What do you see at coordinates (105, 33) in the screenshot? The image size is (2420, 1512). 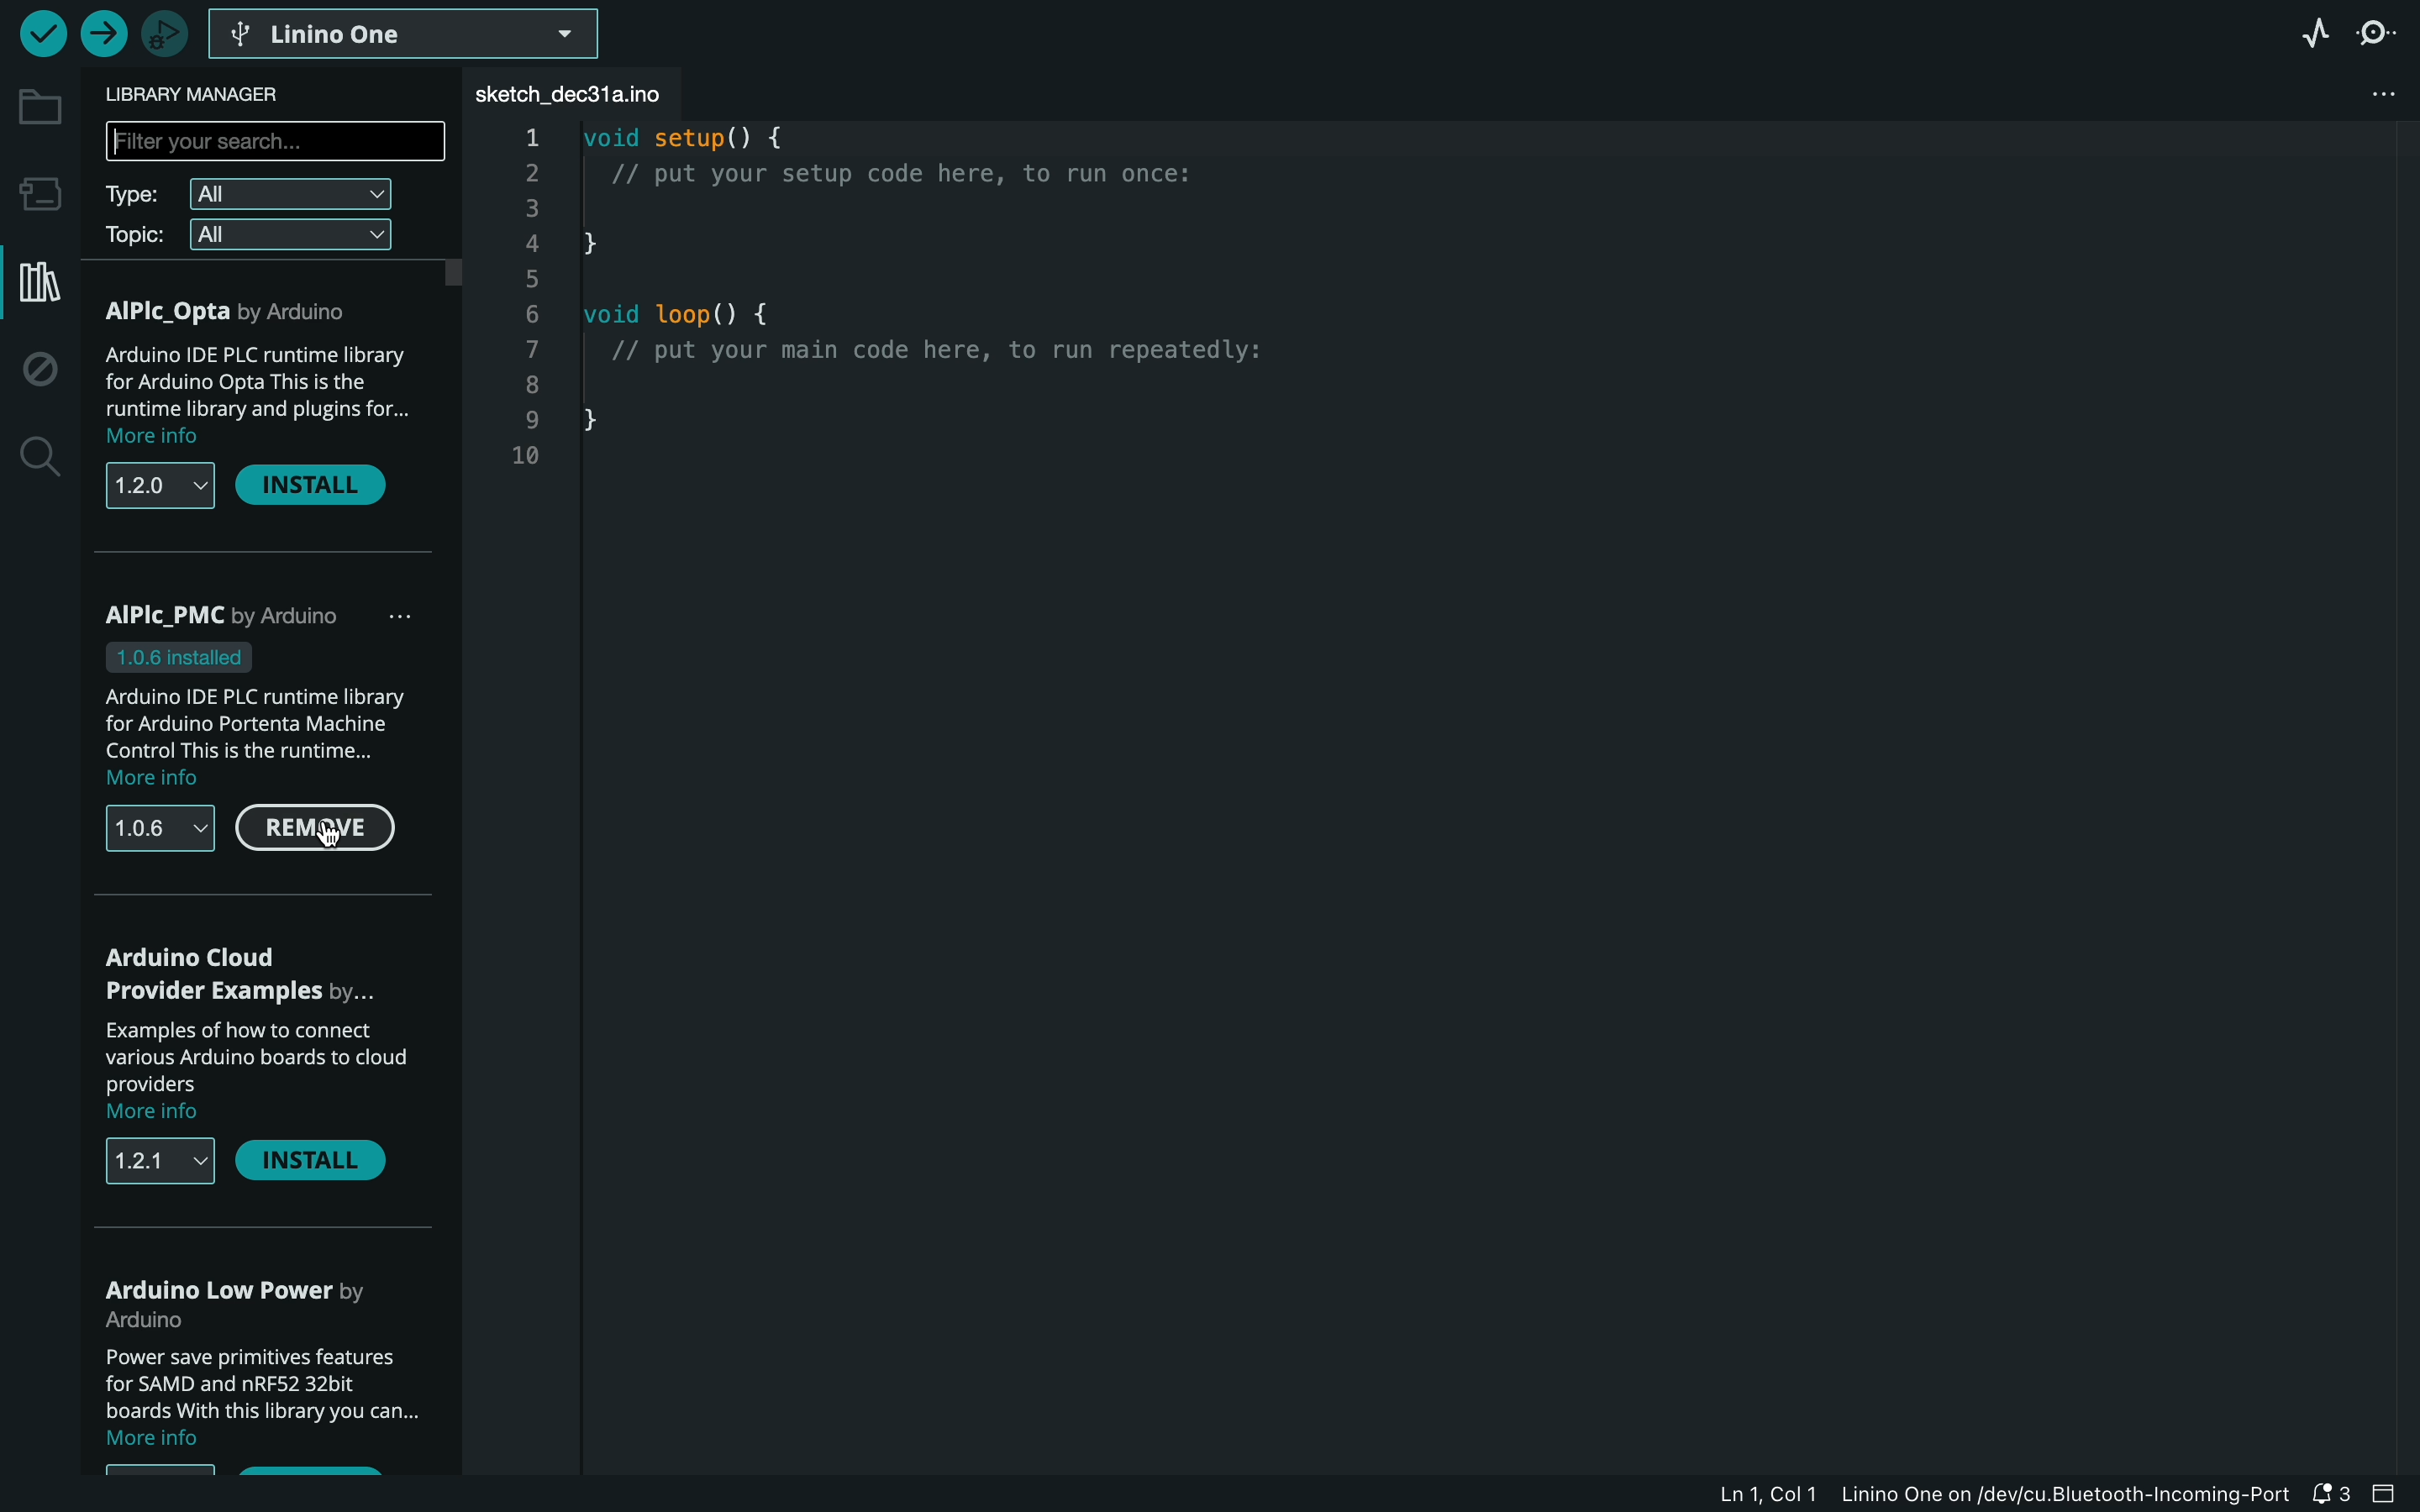 I see `upload` at bounding box center [105, 33].